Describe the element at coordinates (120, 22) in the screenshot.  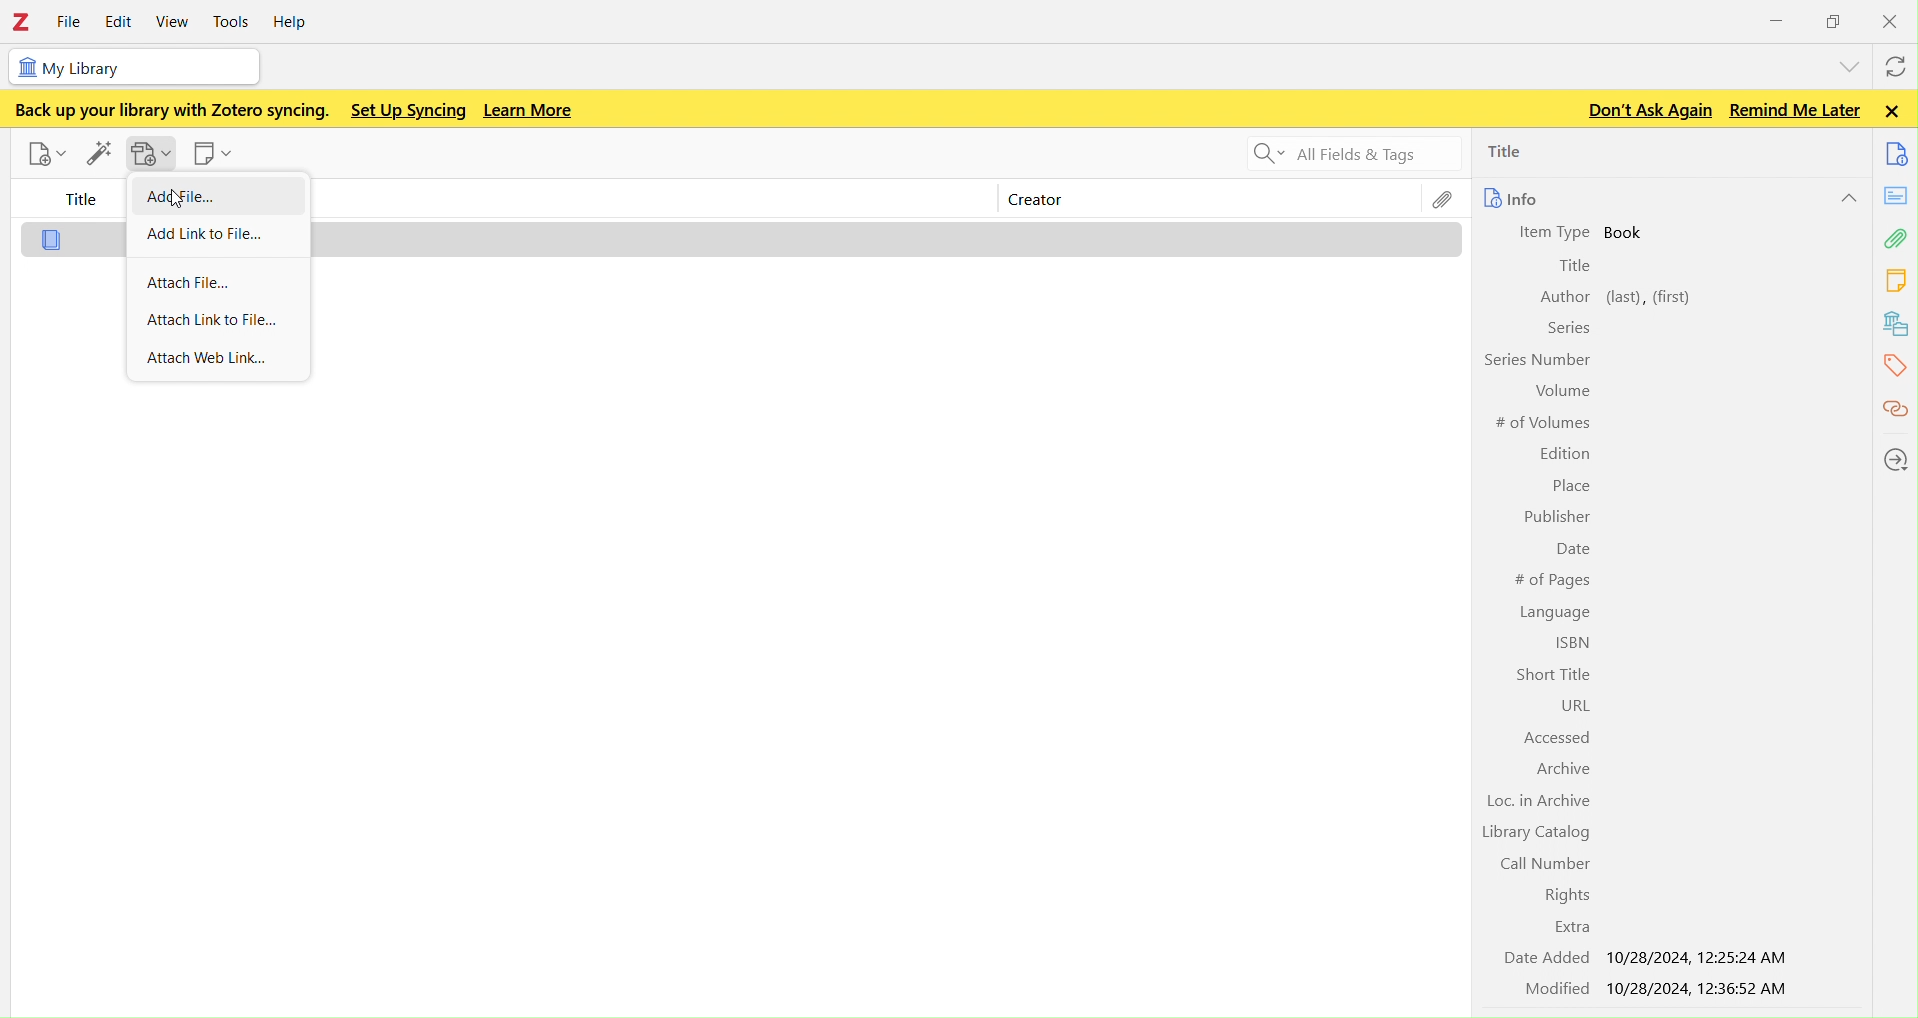
I see `edit` at that location.